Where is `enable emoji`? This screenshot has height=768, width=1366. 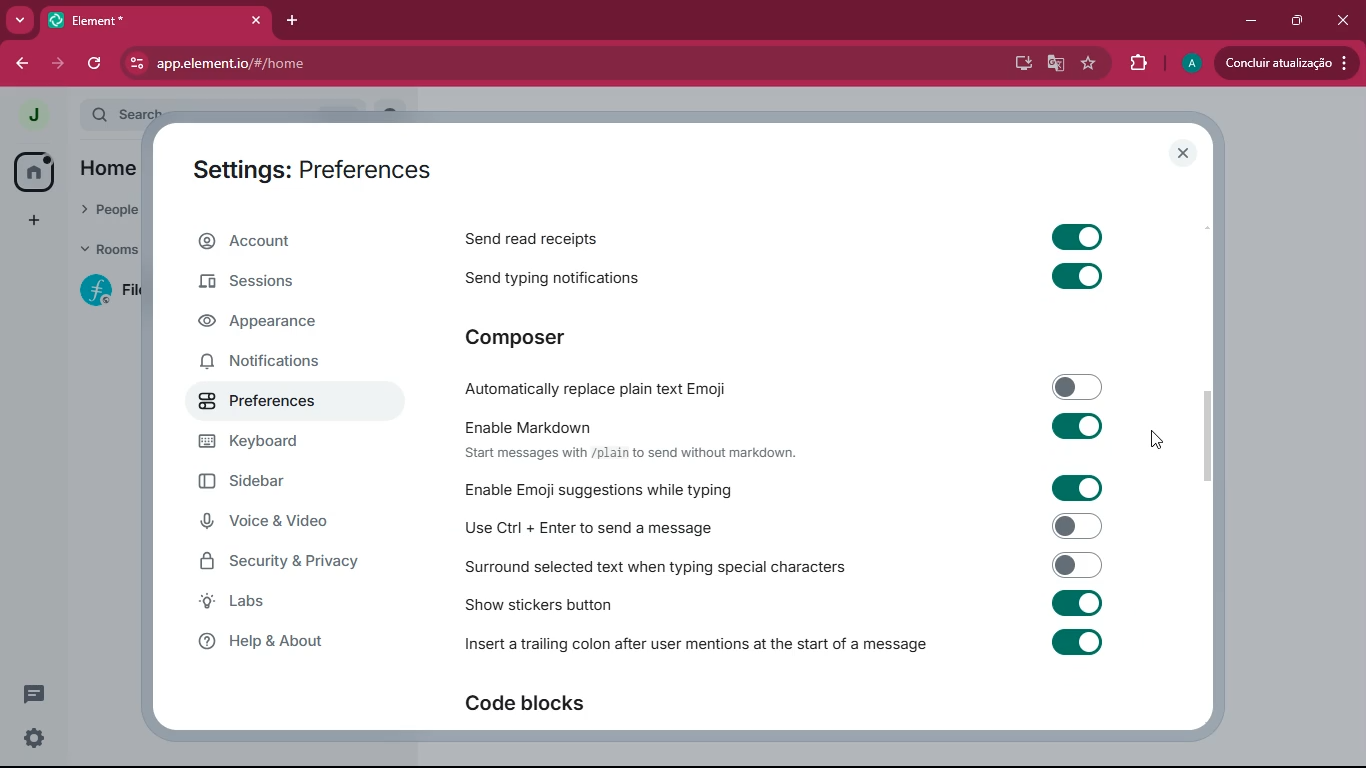
enable emoji is located at coordinates (597, 490).